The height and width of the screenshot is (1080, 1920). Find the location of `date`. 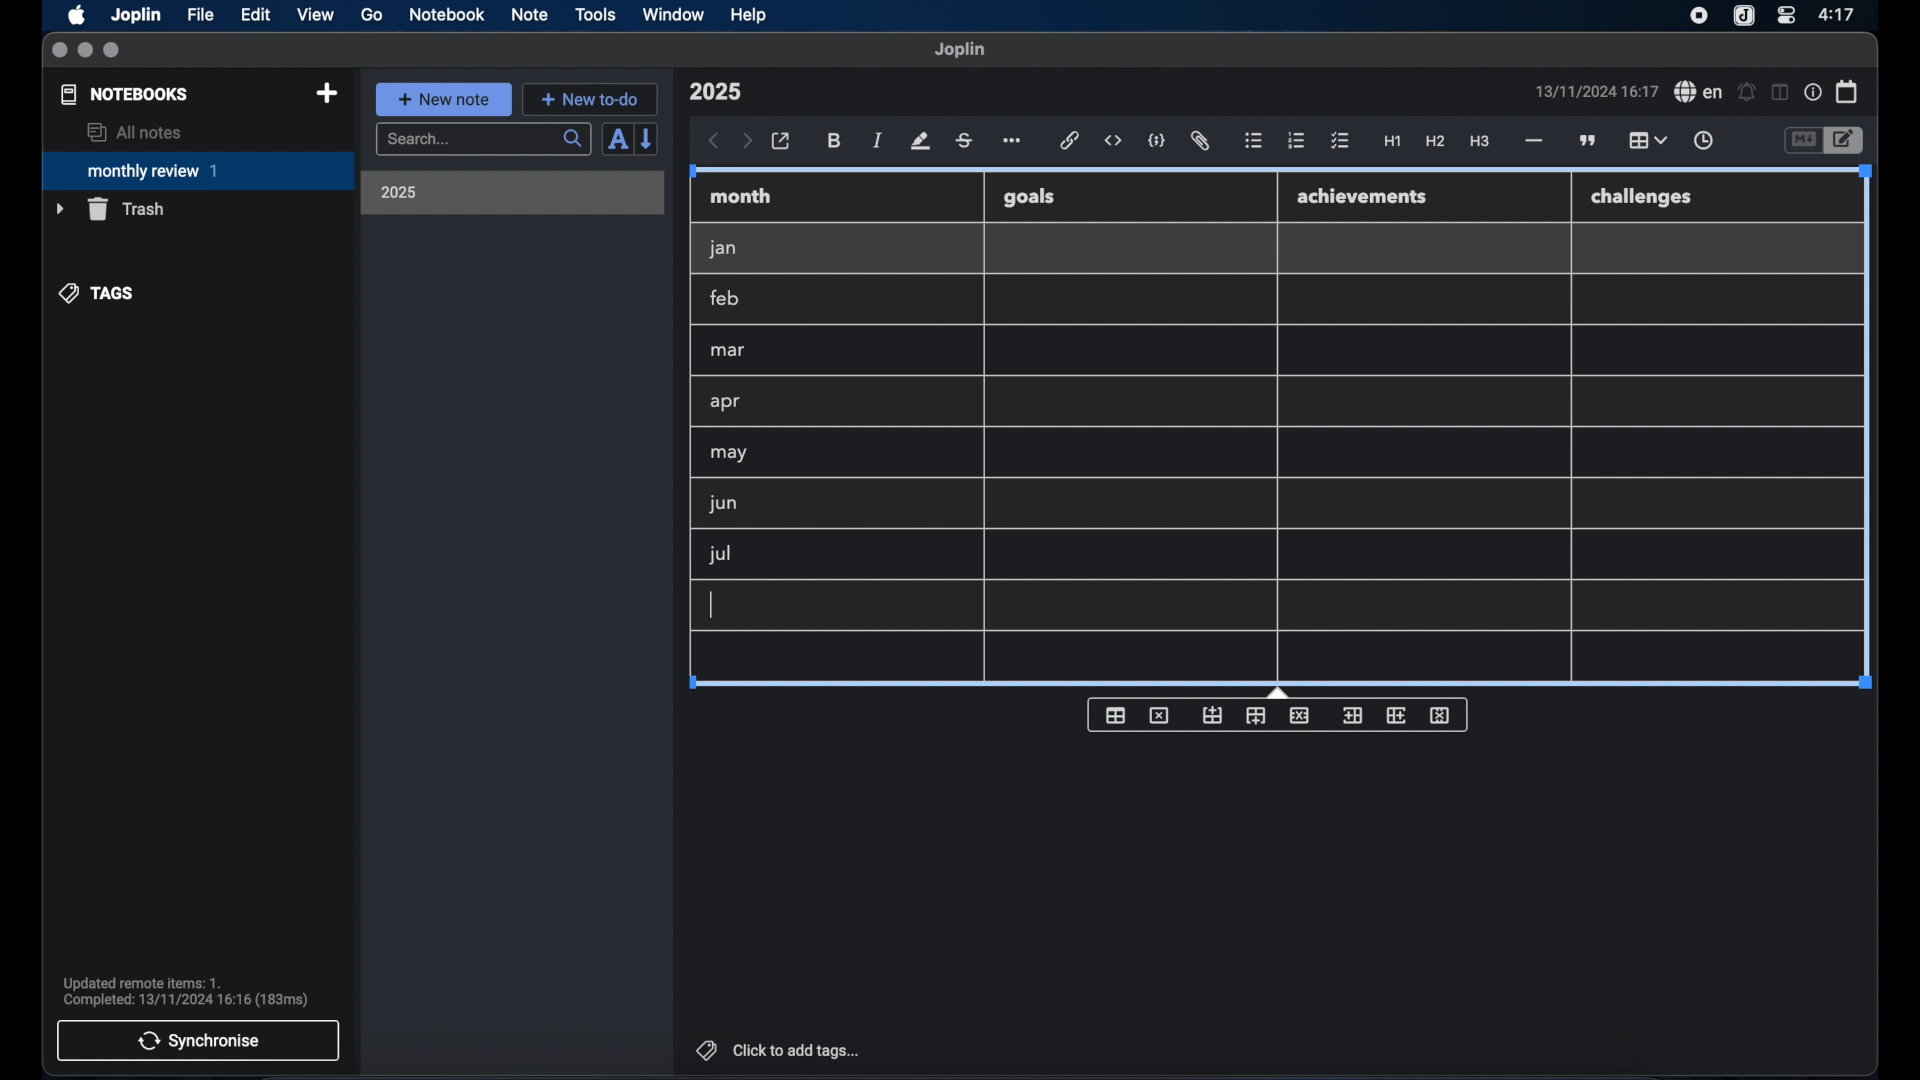

date is located at coordinates (1596, 91).